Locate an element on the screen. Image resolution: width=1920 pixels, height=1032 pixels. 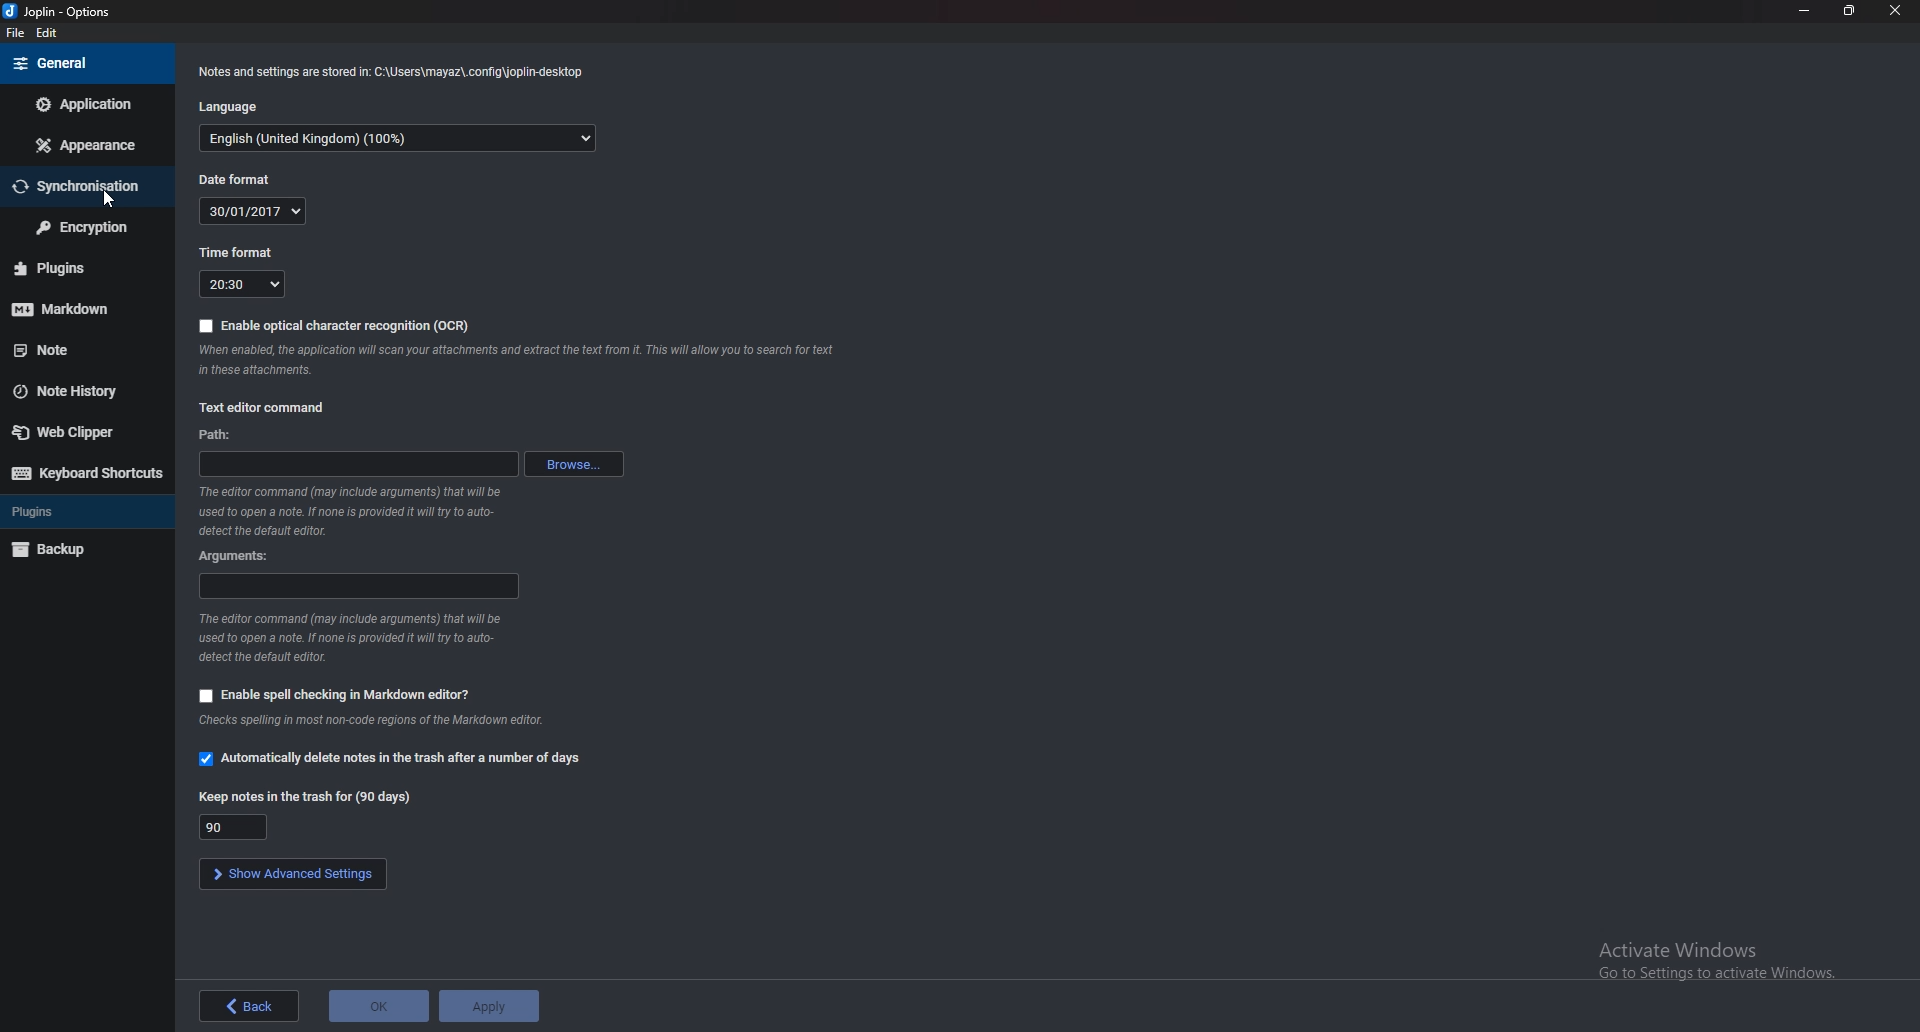
keep notes in trash for is located at coordinates (304, 795).